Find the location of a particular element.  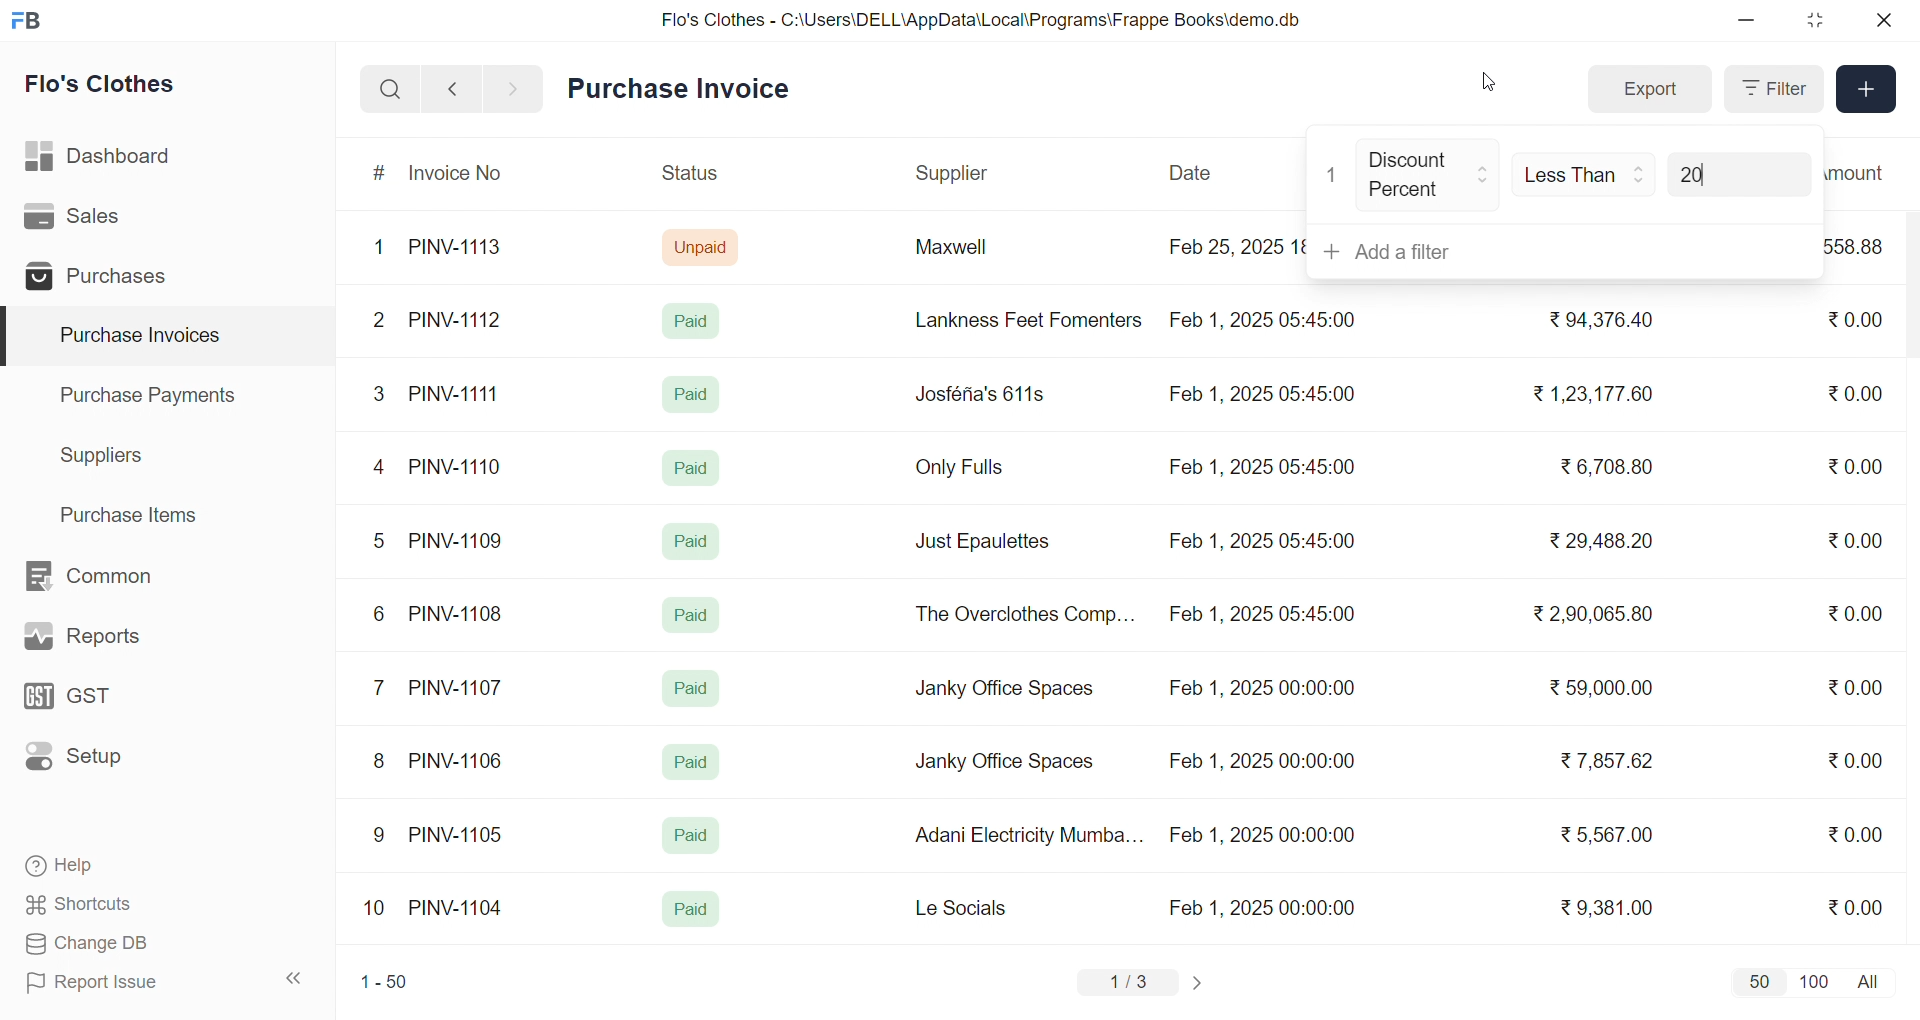

change page is located at coordinates (1200, 982).